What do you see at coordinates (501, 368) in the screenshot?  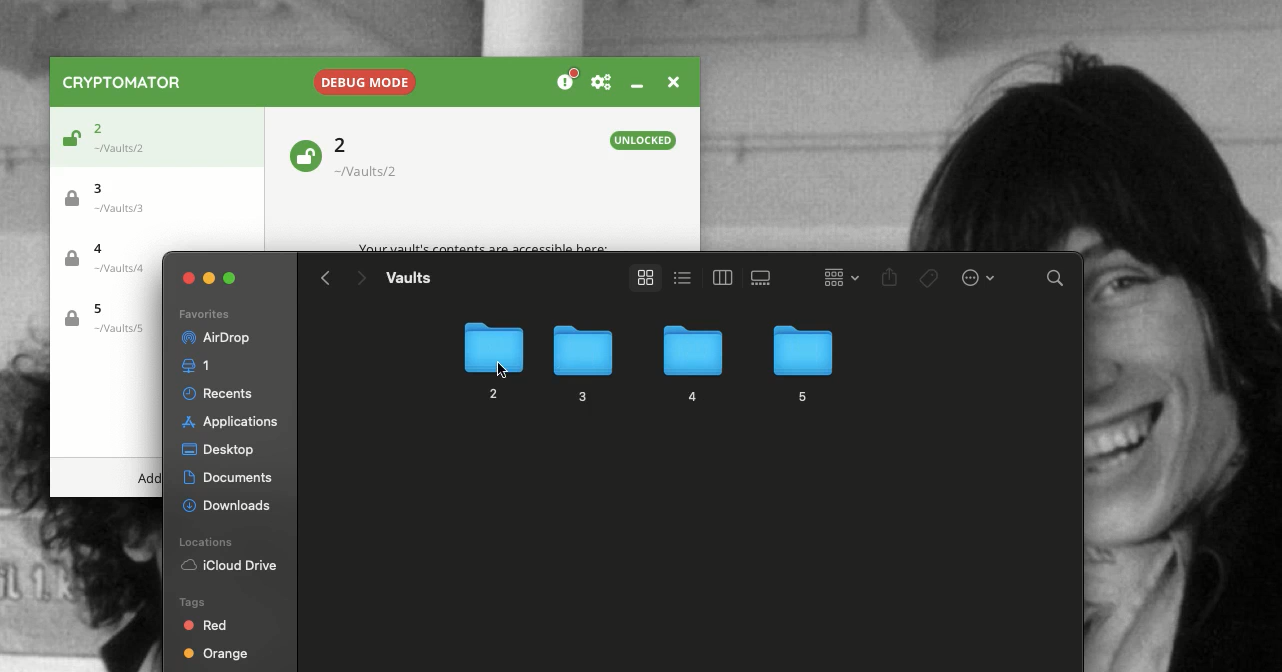 I see `cursor` at bounding box center [501, 368].